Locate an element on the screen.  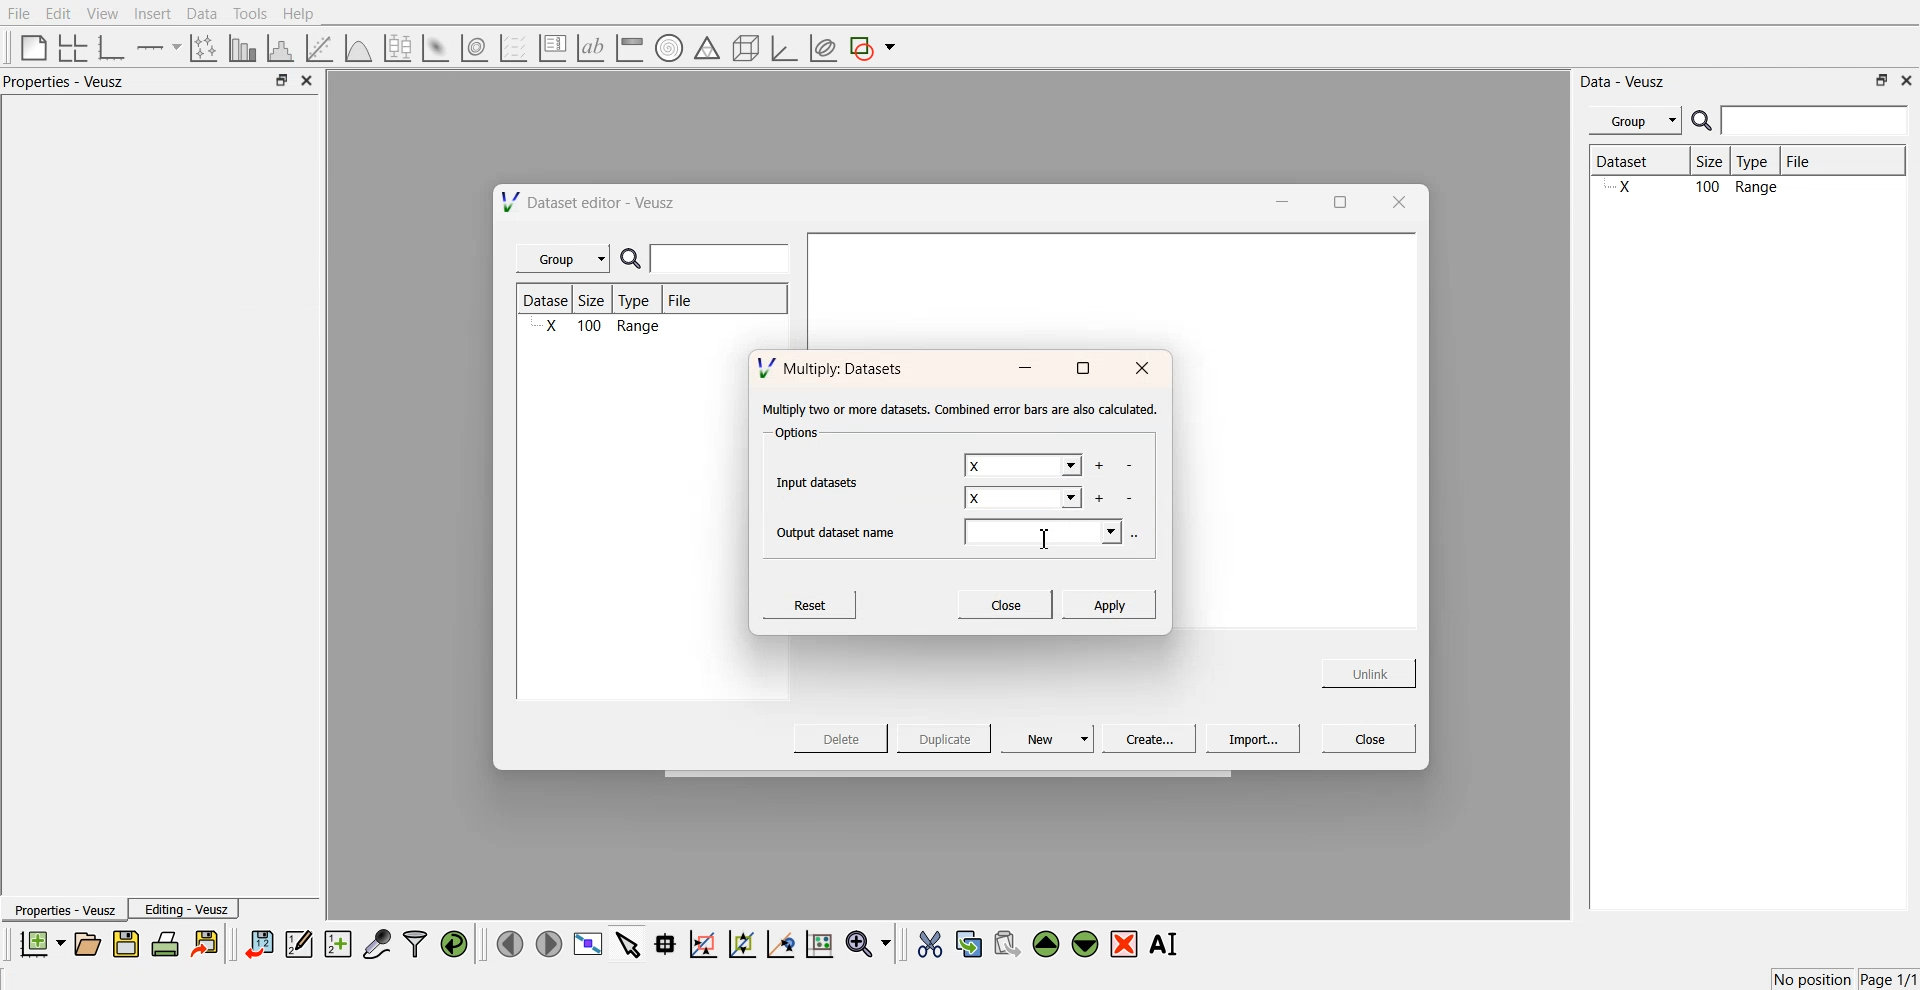
X 100 Range is located at coordinates (1744, 189).